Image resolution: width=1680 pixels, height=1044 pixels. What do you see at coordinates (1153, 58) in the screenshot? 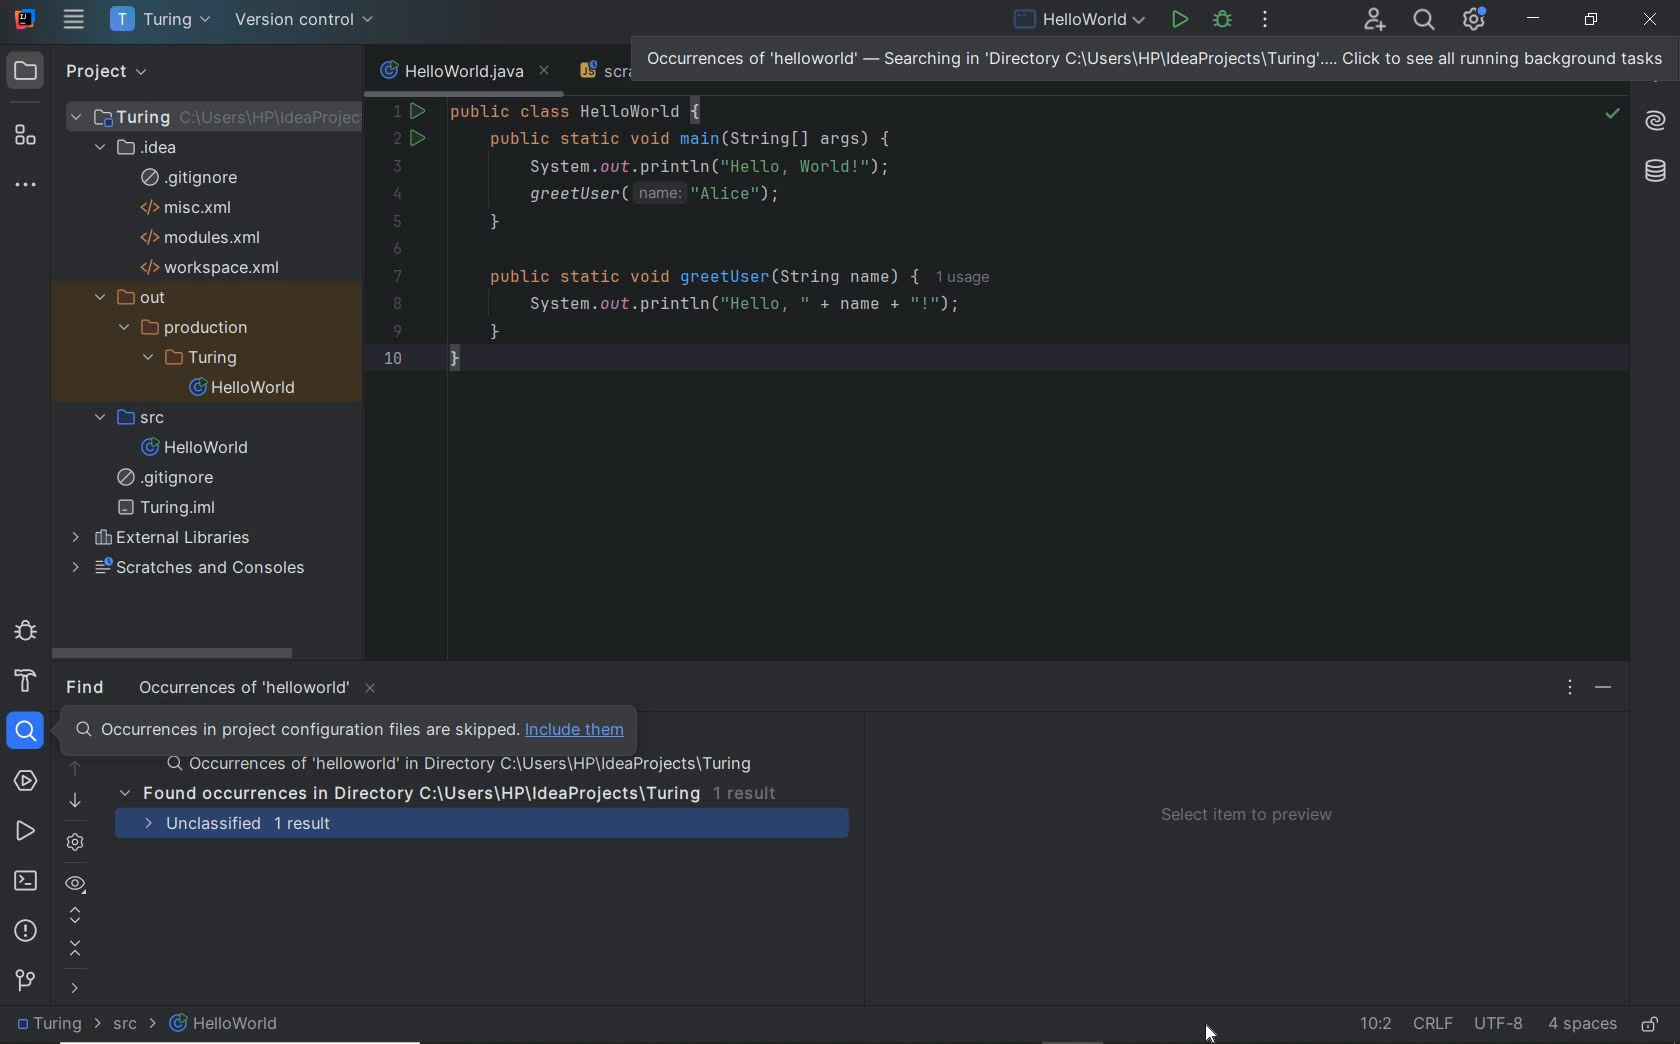
I see `occurrences of 'helloworld'` at bounding box center [1153, 58].